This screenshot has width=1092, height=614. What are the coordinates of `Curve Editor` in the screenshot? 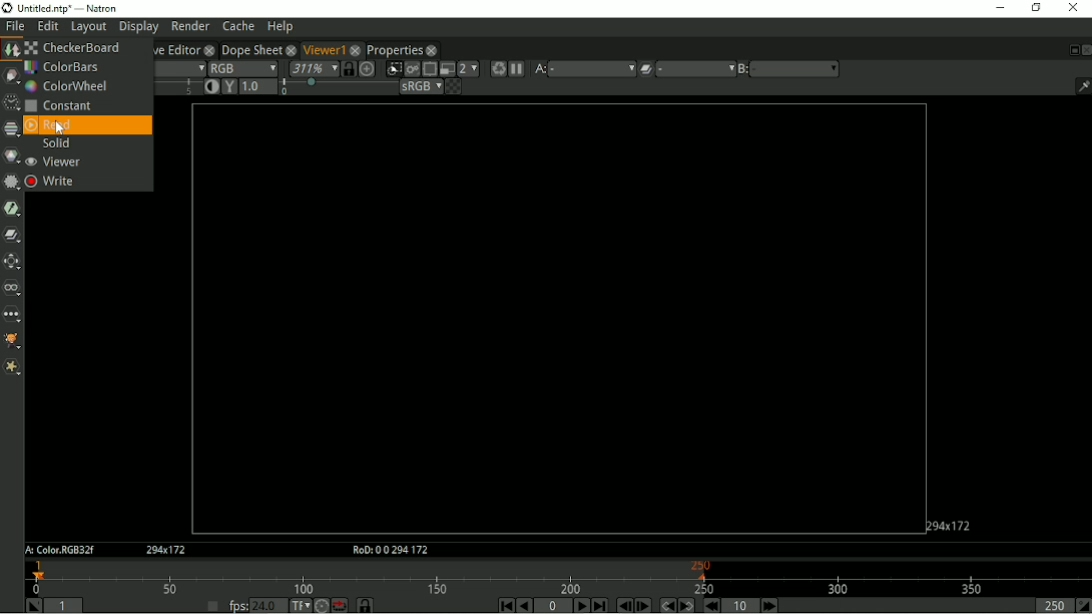 It's located at (177, 49).